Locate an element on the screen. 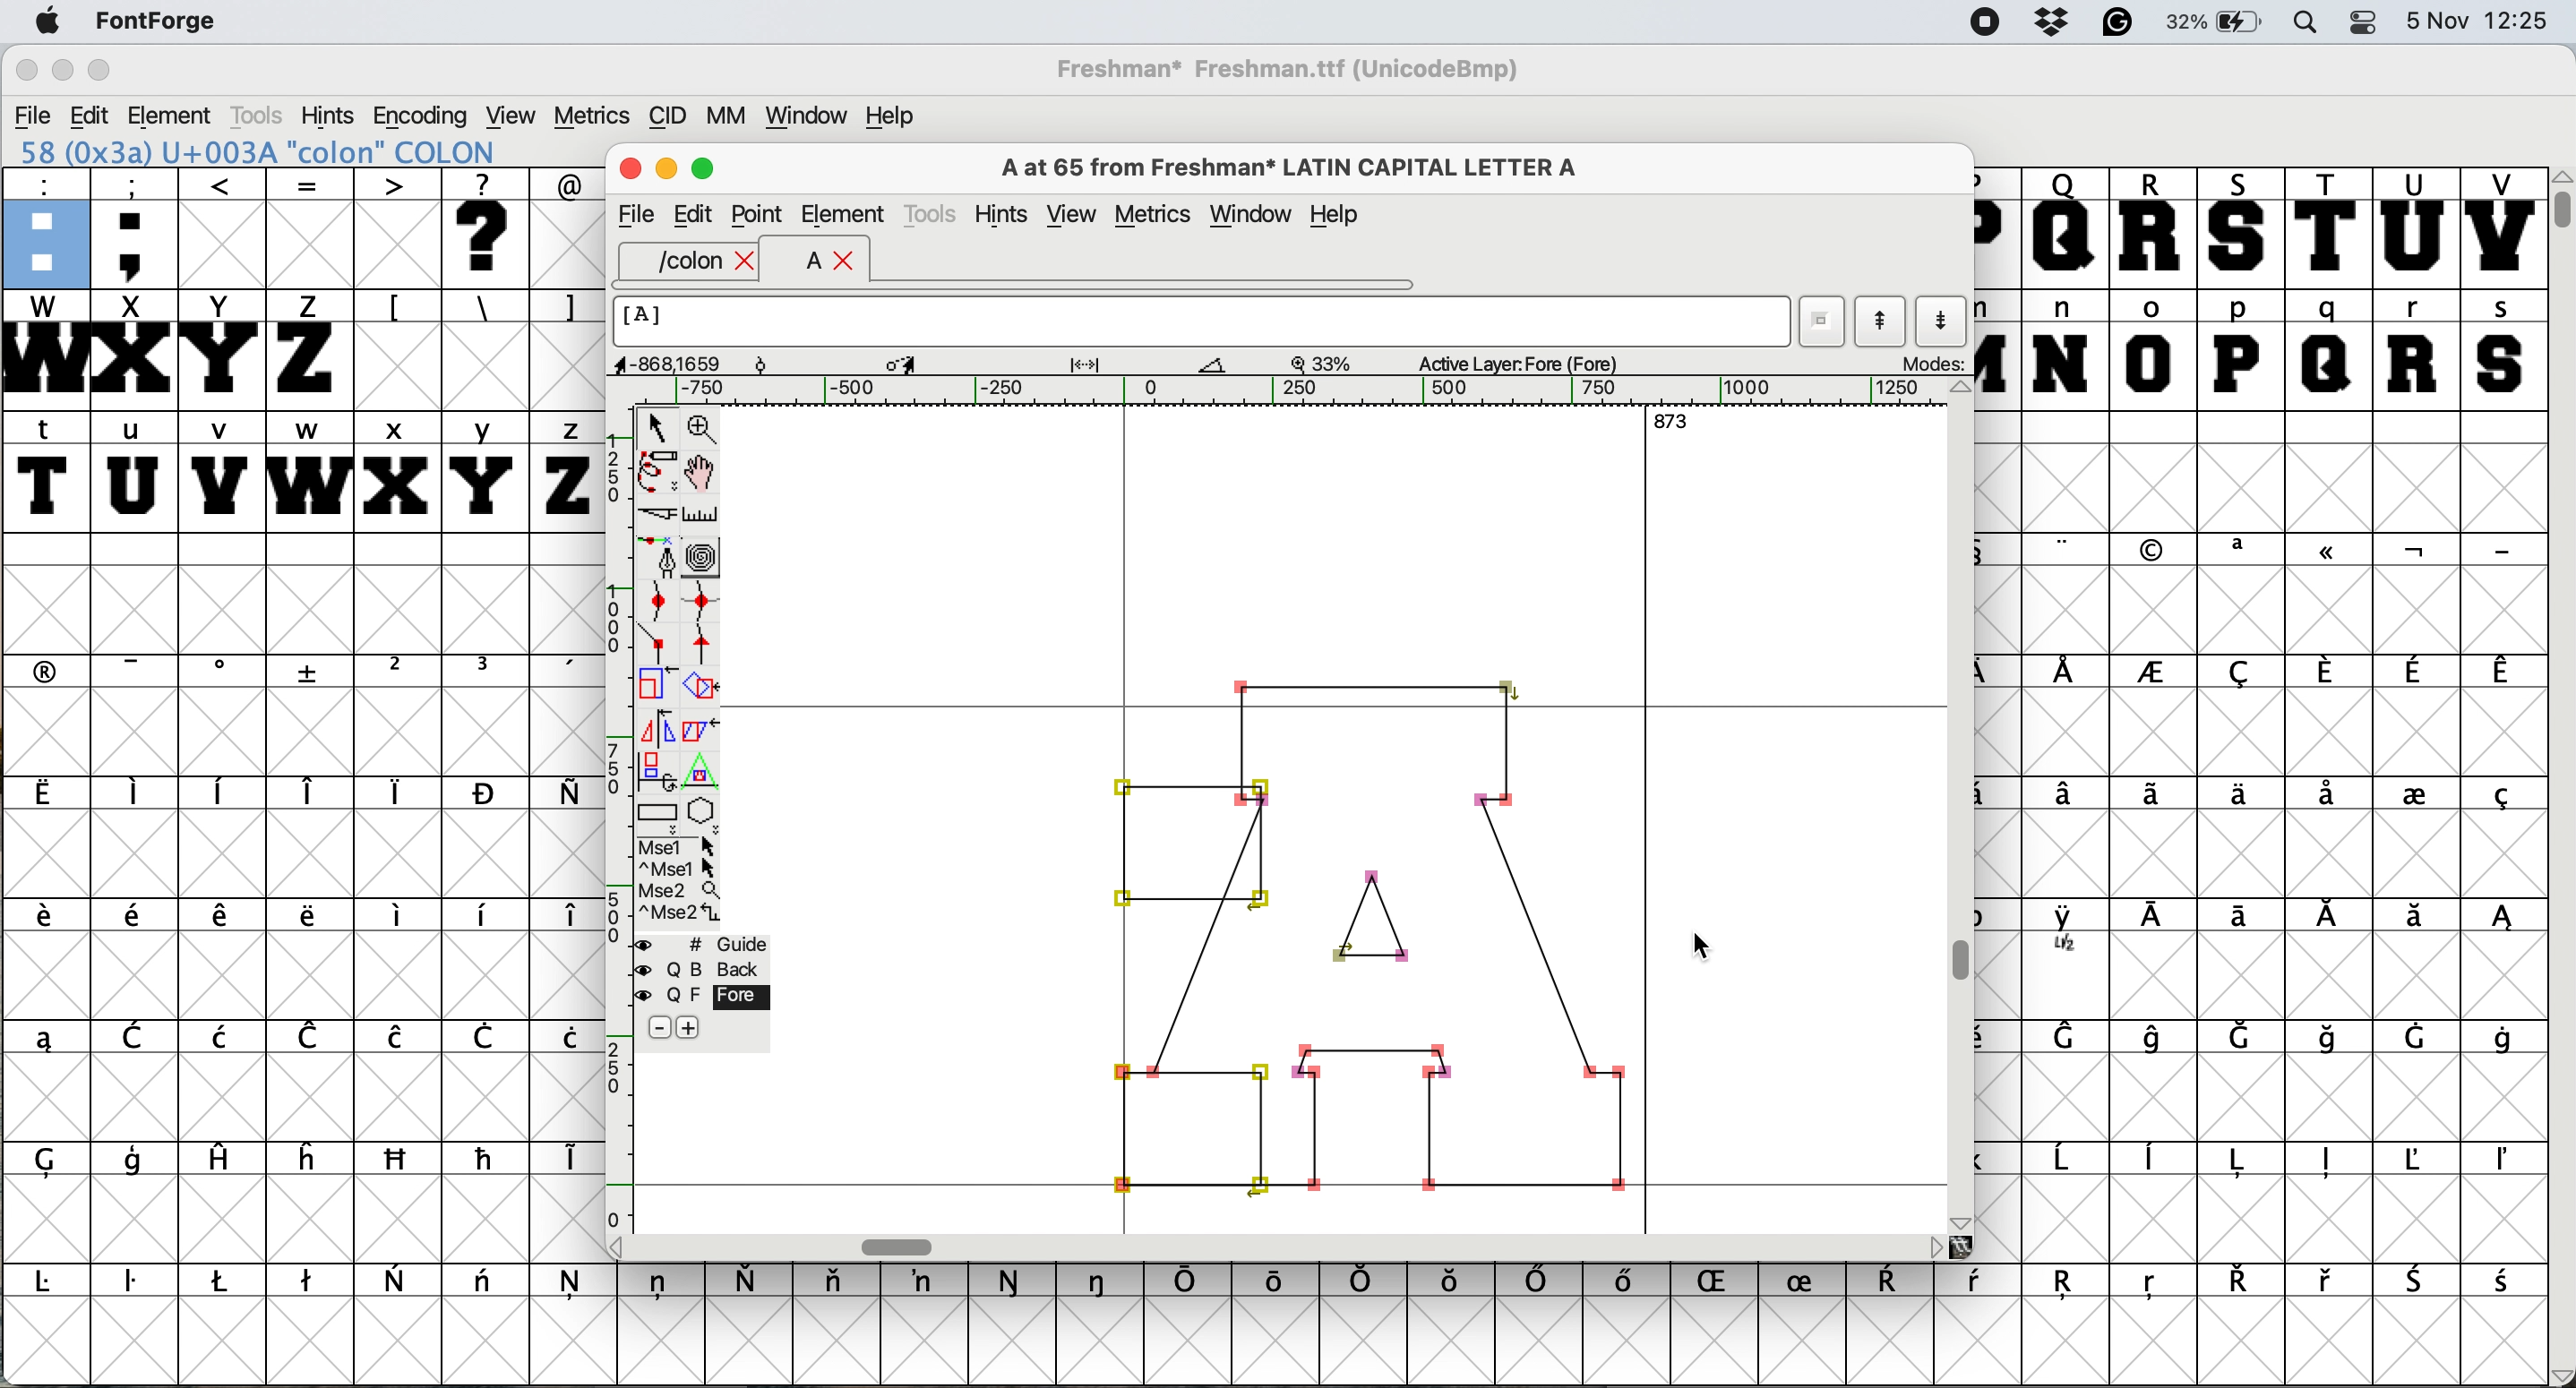 The width and height of the screenshot is (2576, 1388). close is located at coordinates (628, 172).